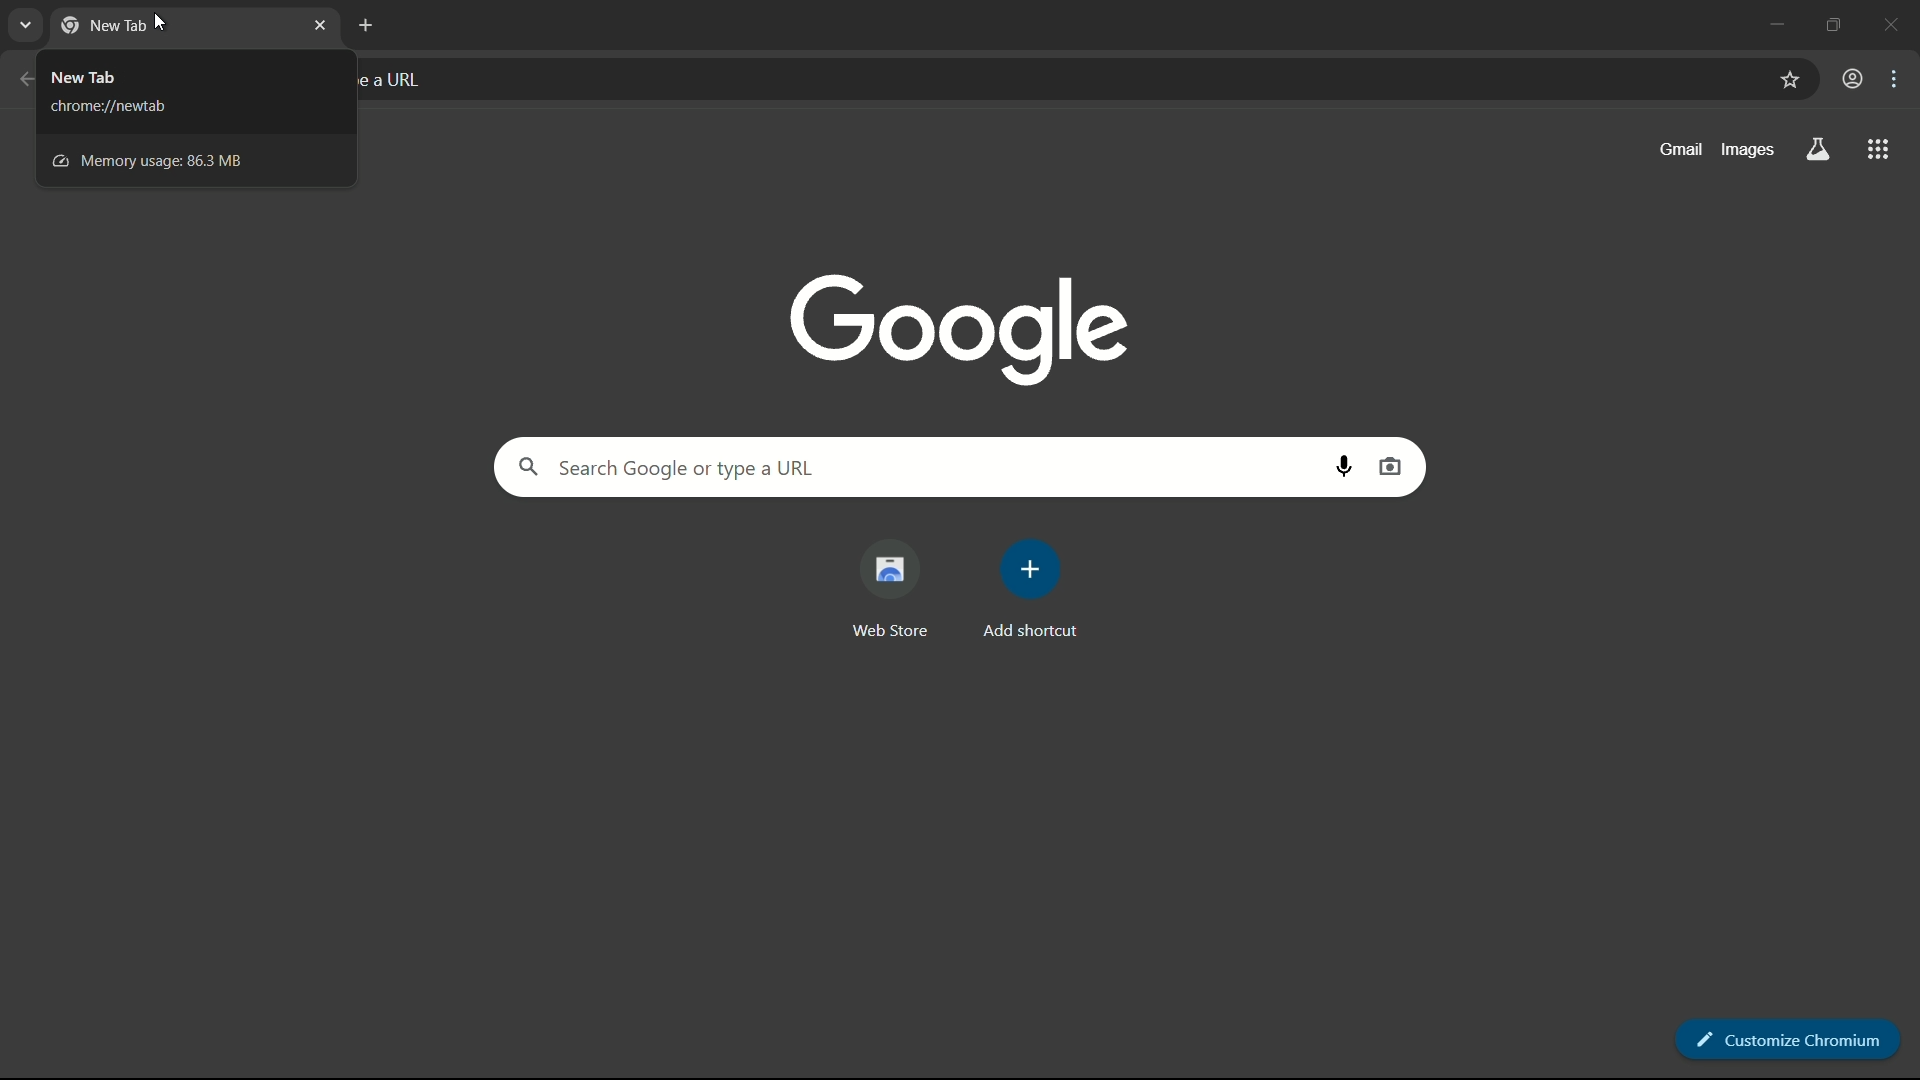  Describe the element at coordinates (164, 24) in the screenshot. I see `cursor` at that location.